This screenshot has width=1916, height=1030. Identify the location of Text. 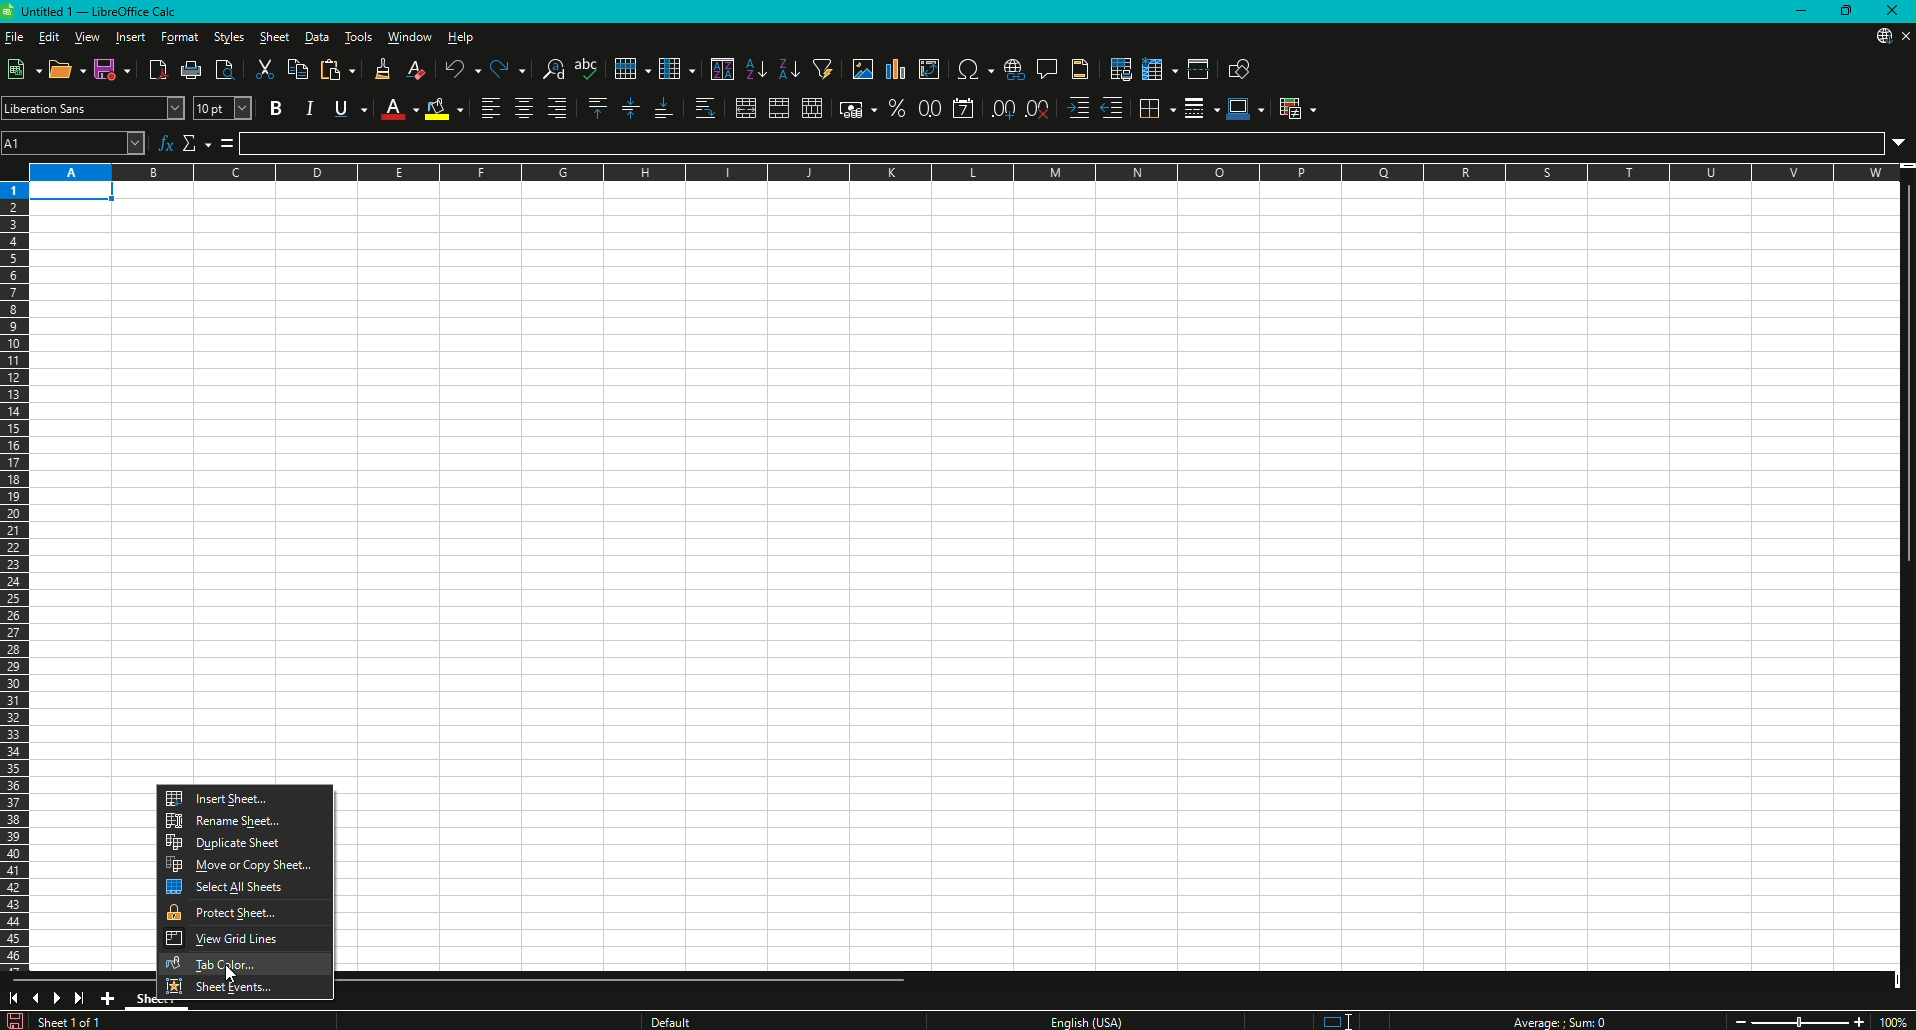
(1084, 1021).